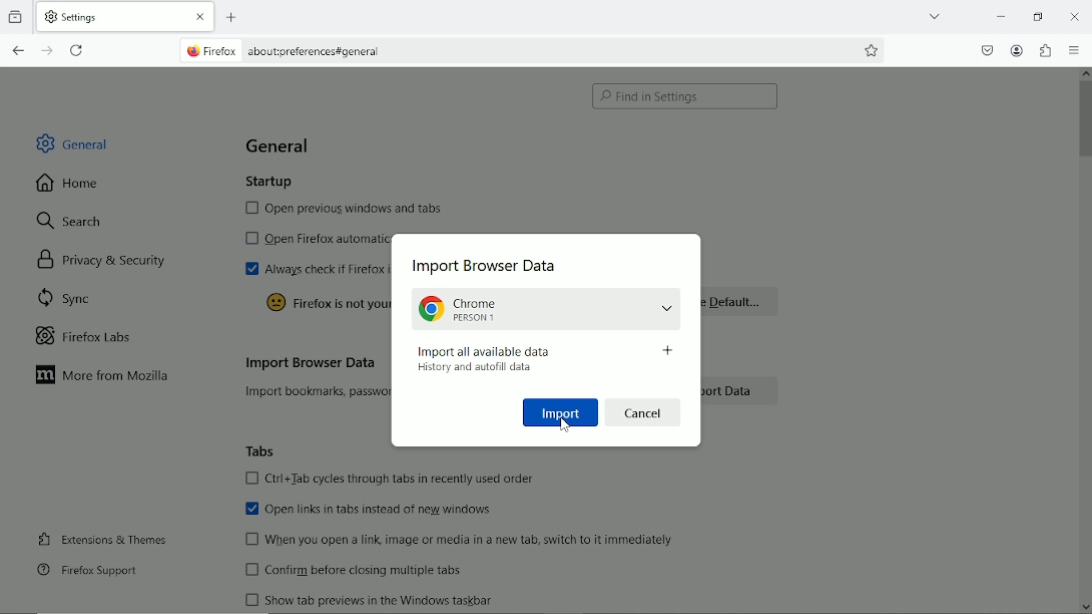 The width and height of the screenshot is (1092, 614). Describe the element at coordinates (560, 412) in the screenshot. I see `Import` at that location.